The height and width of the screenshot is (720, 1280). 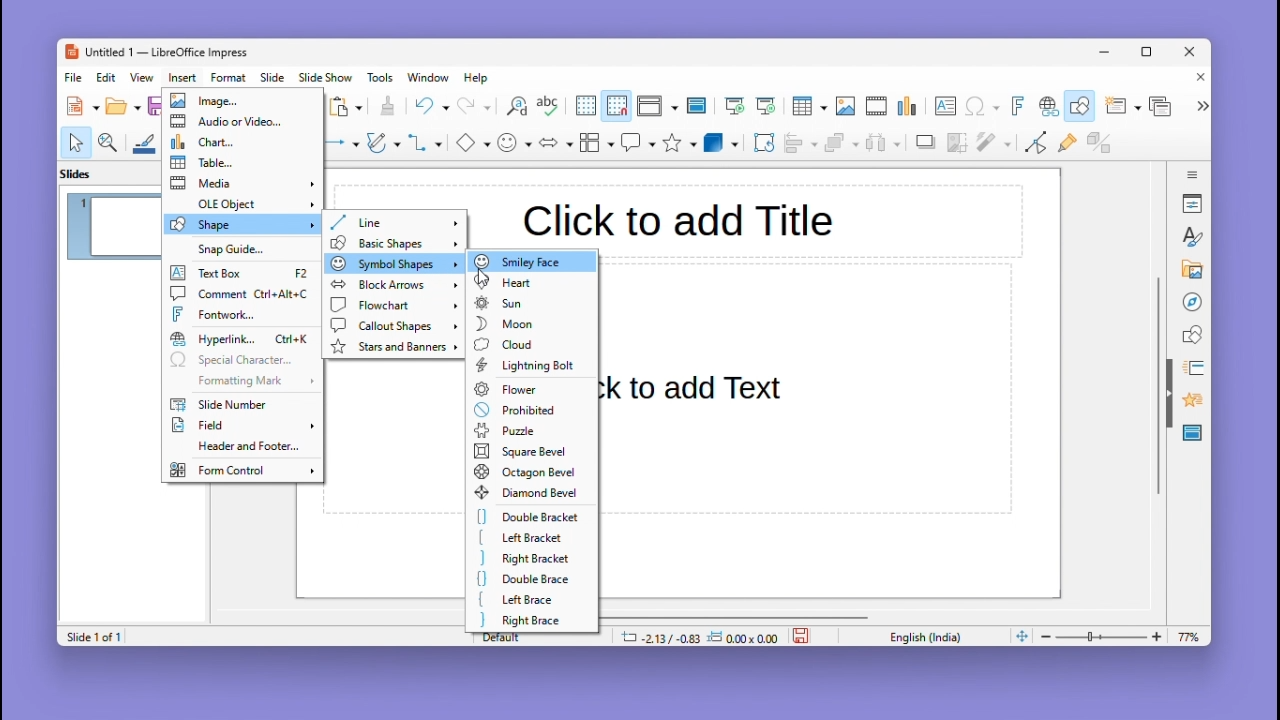 What do you see at coordinates (1196, 79) in the screenshot?
I see `Close` at bounding box center [1196, 79].